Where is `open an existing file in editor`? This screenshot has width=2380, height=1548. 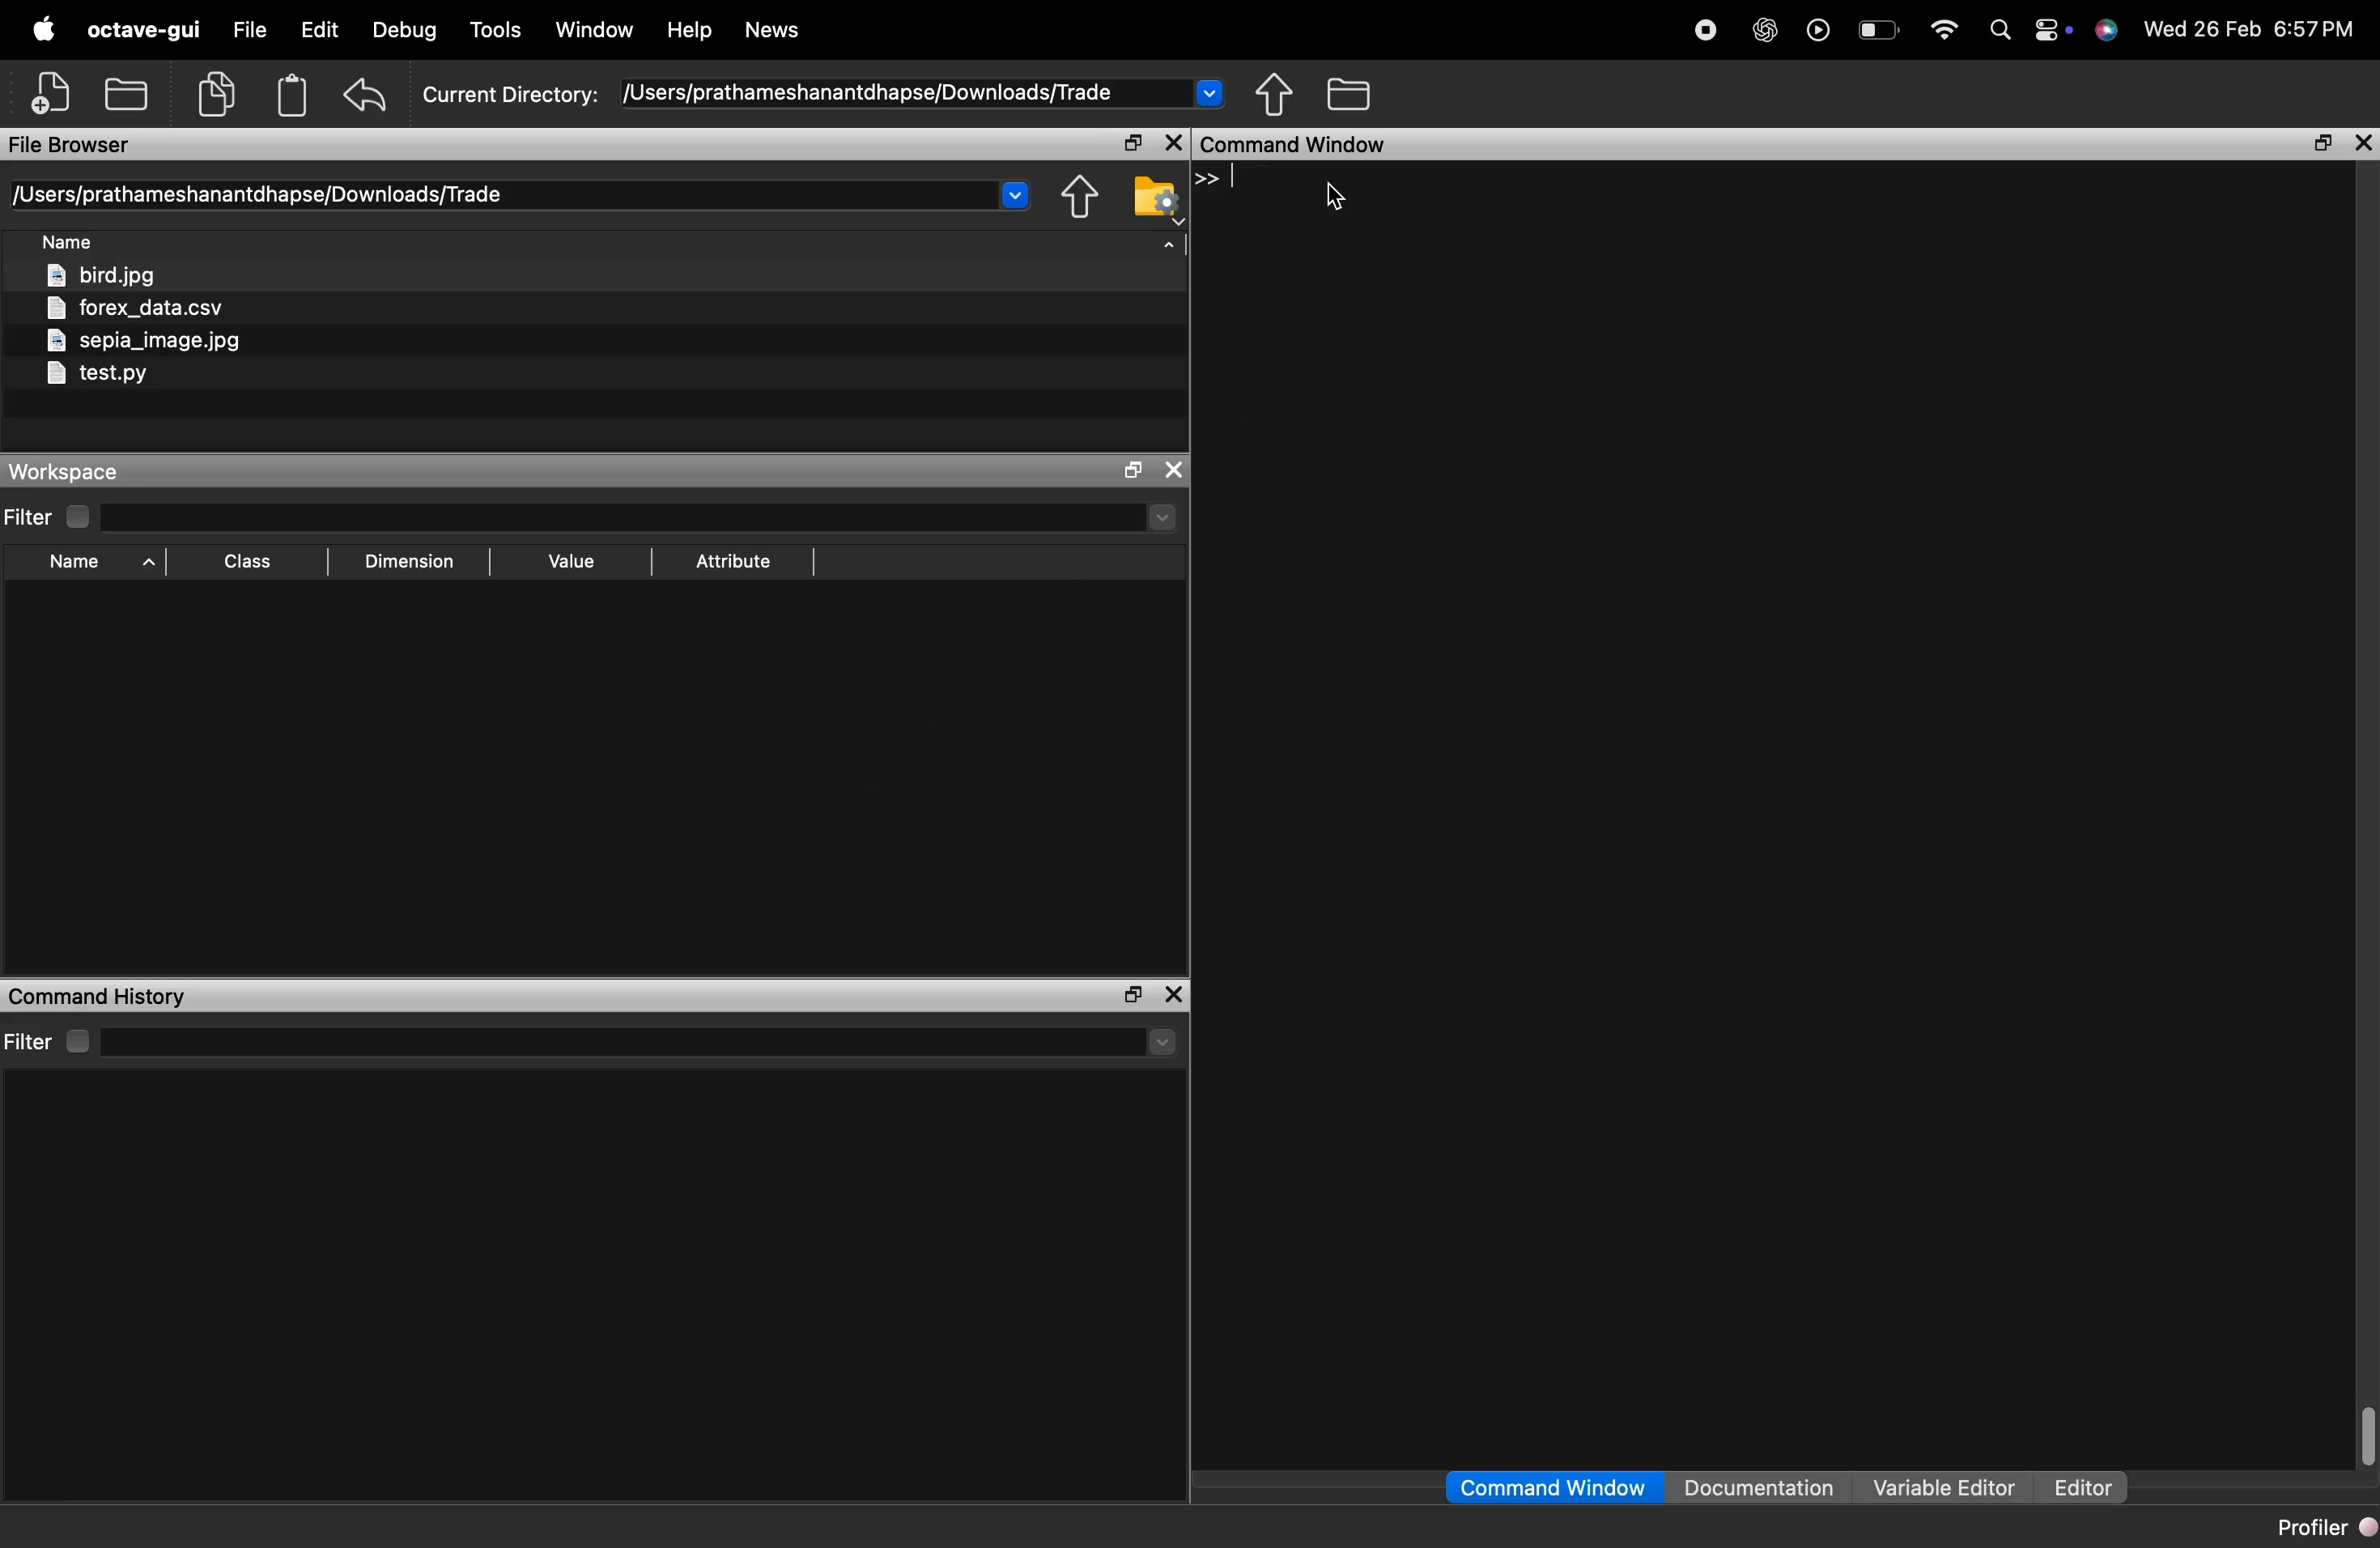
open an existing file in editor is located at coordinates (130, 92).